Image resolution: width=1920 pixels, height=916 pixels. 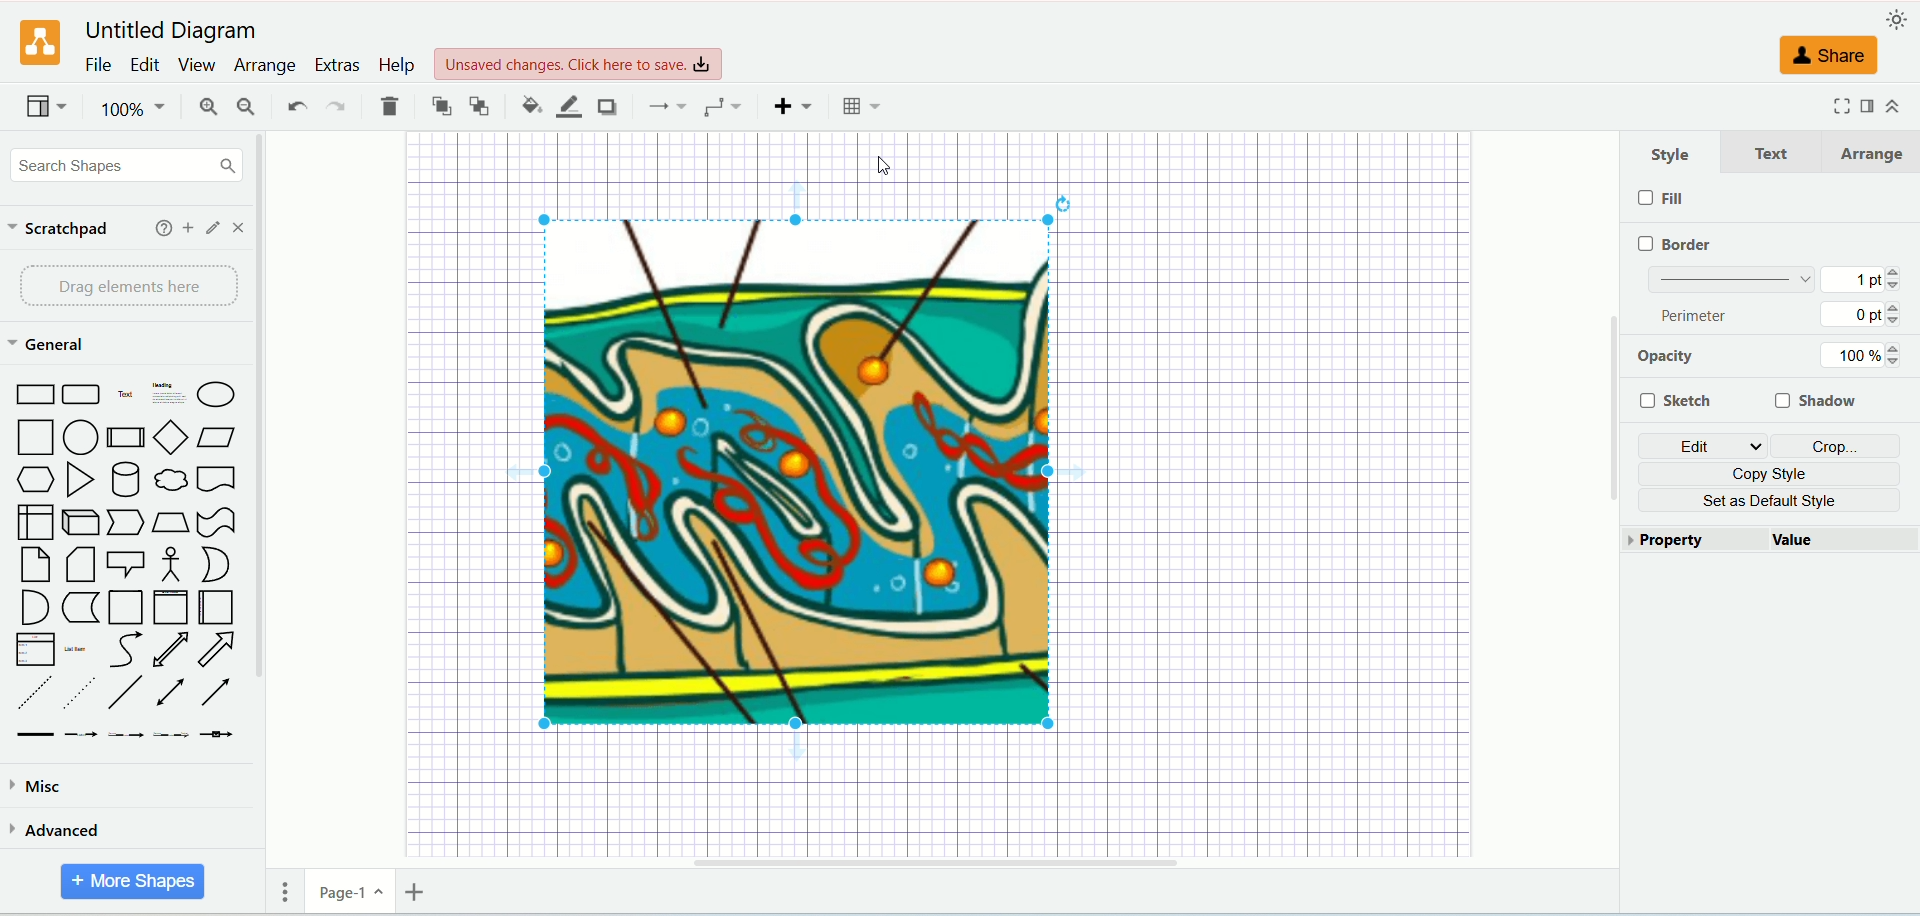 What do you see at coordinates (1840, 542) in the screenshot?
I see `value` at bounding box center [1840, 542].